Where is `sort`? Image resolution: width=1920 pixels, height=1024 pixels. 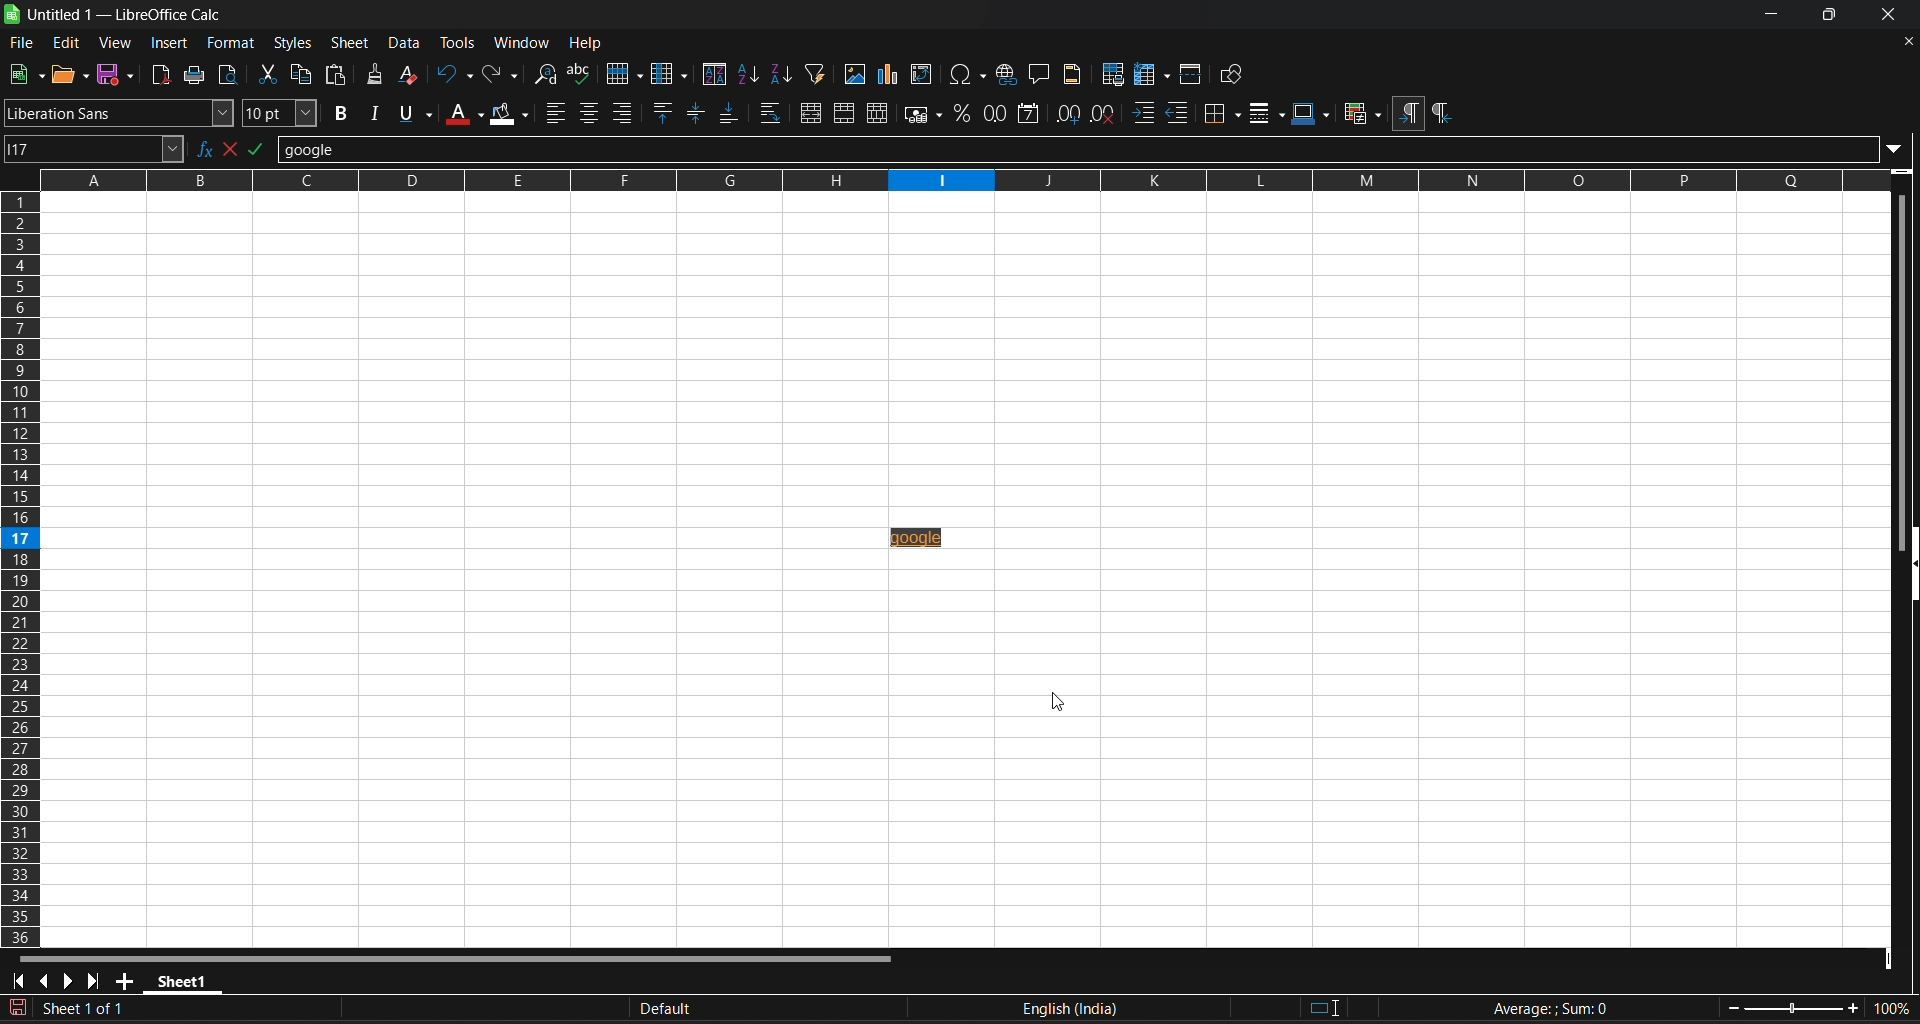
sort is located at coordinates (715, 73).